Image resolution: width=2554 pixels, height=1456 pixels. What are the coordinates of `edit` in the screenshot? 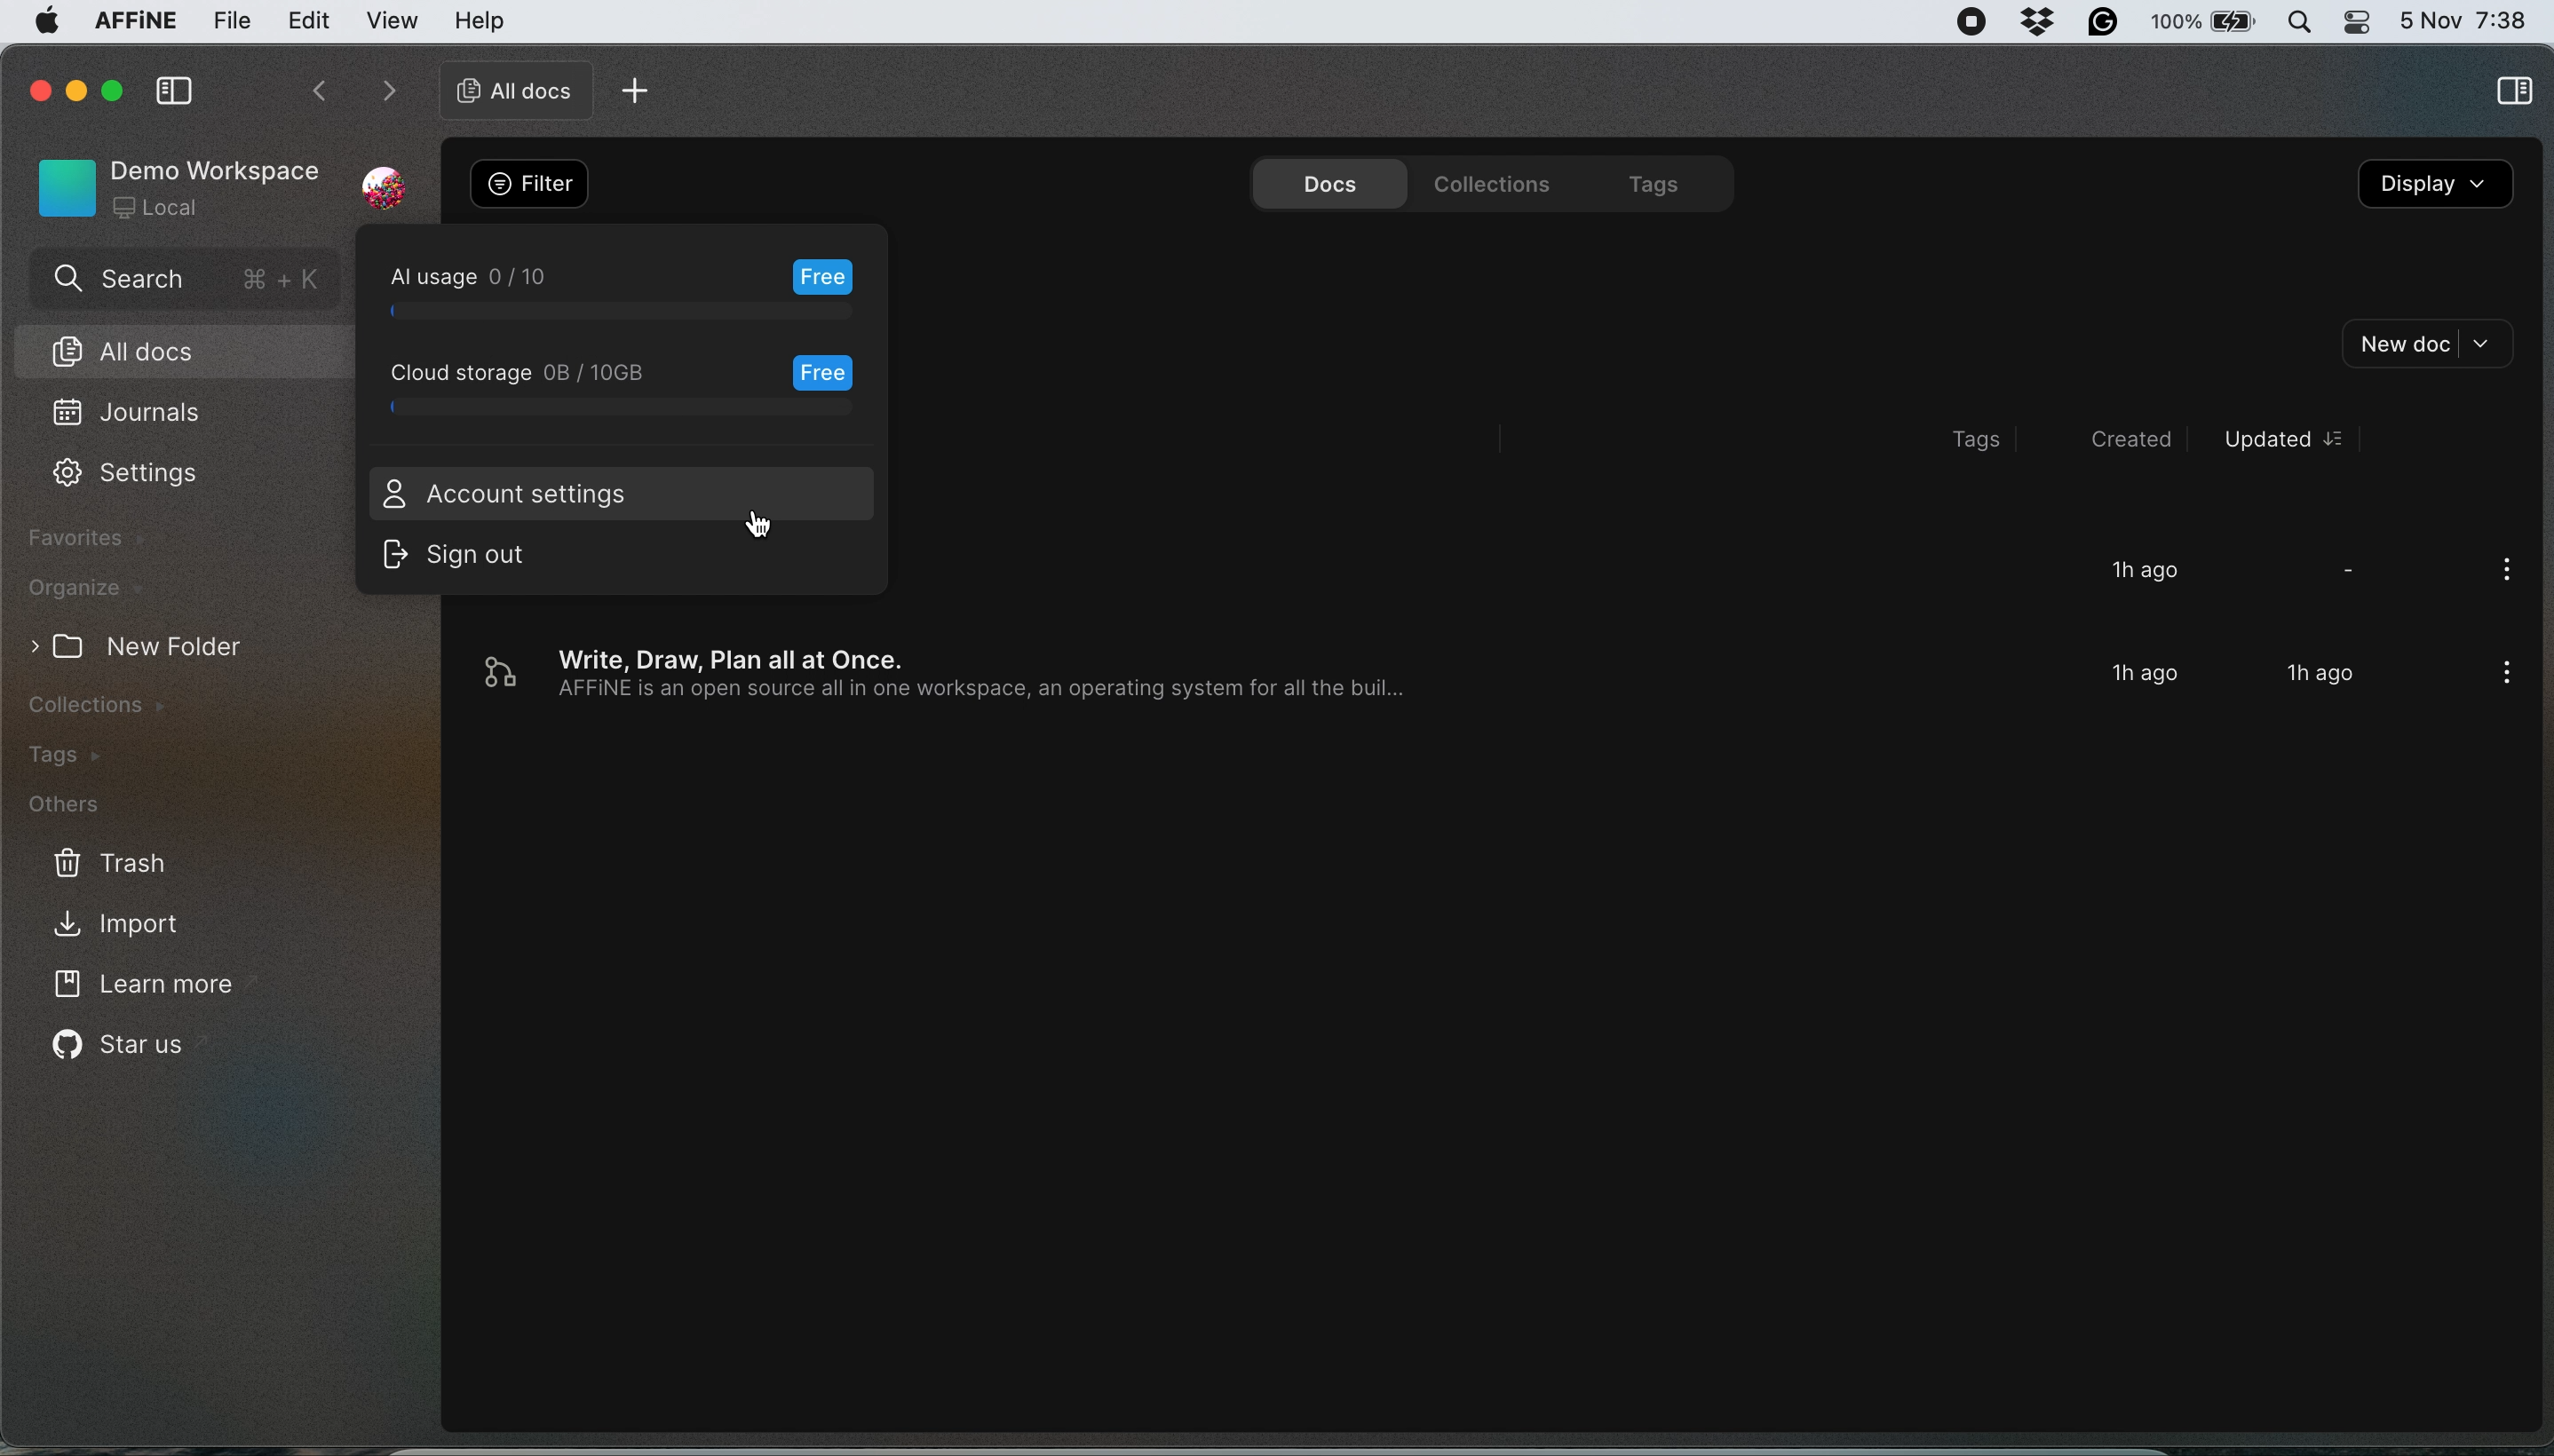 It's located at (309, 22).